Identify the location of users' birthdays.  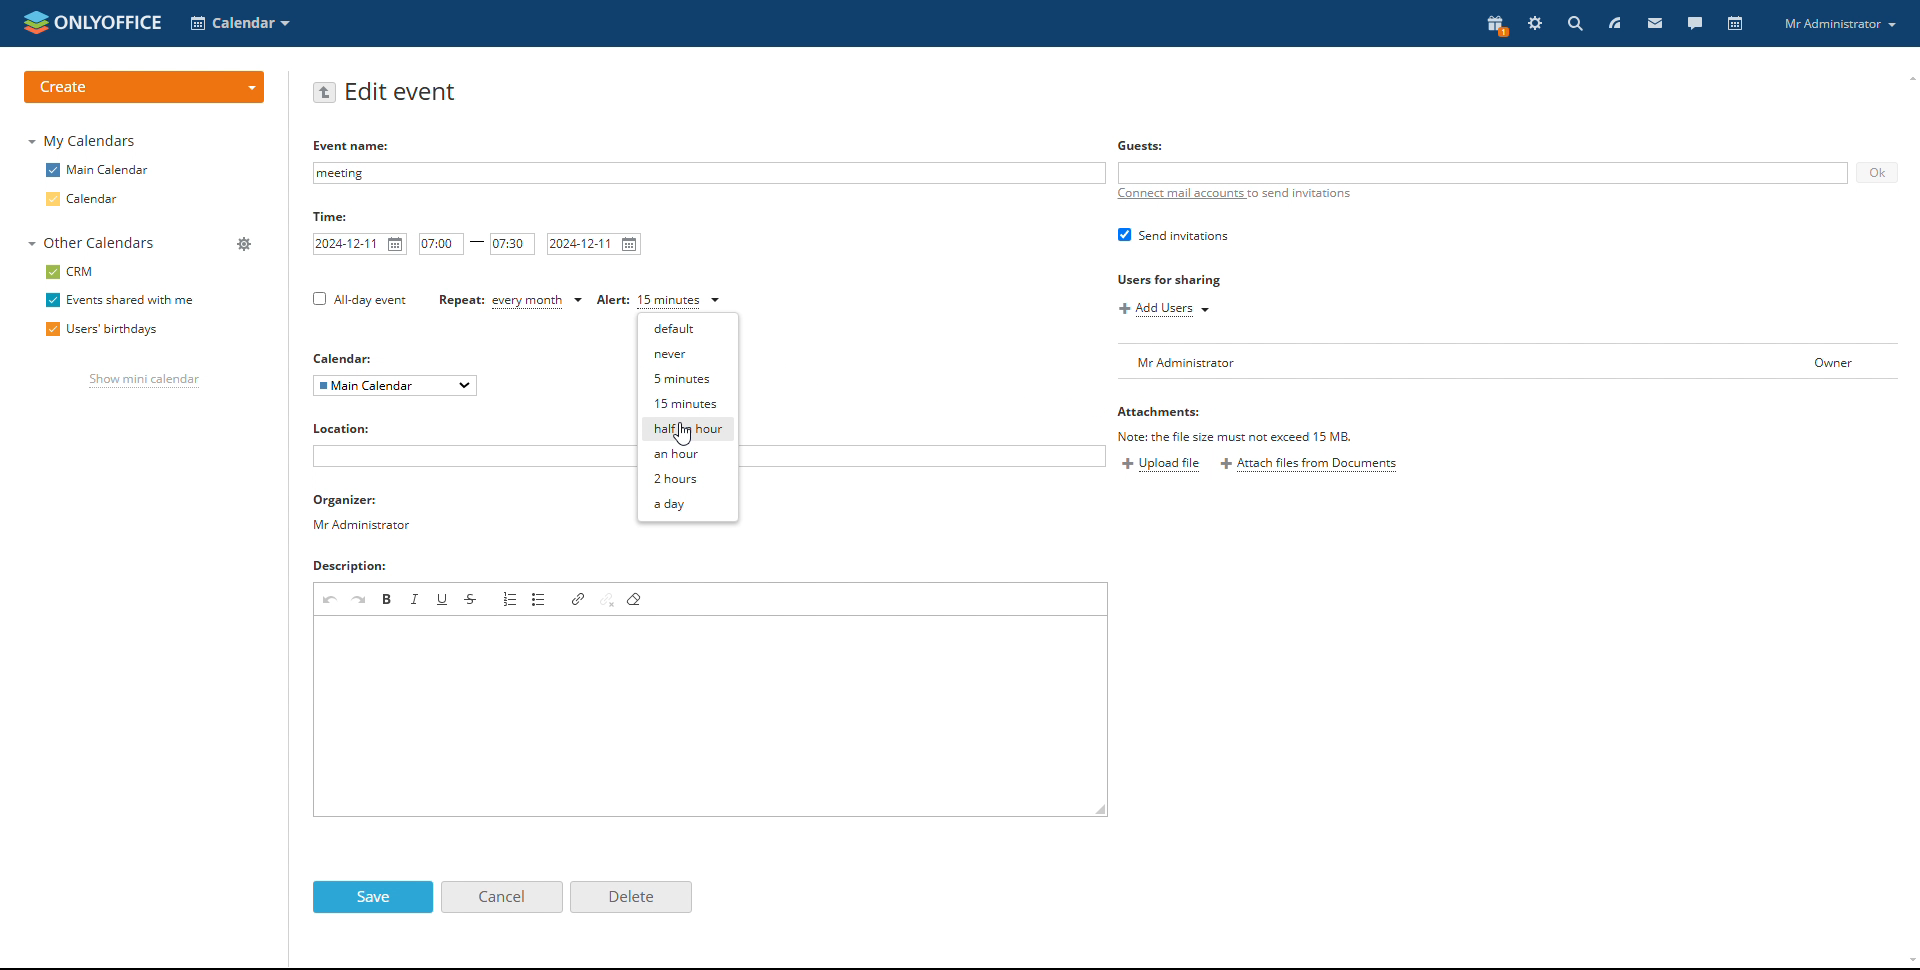
(104, 330).